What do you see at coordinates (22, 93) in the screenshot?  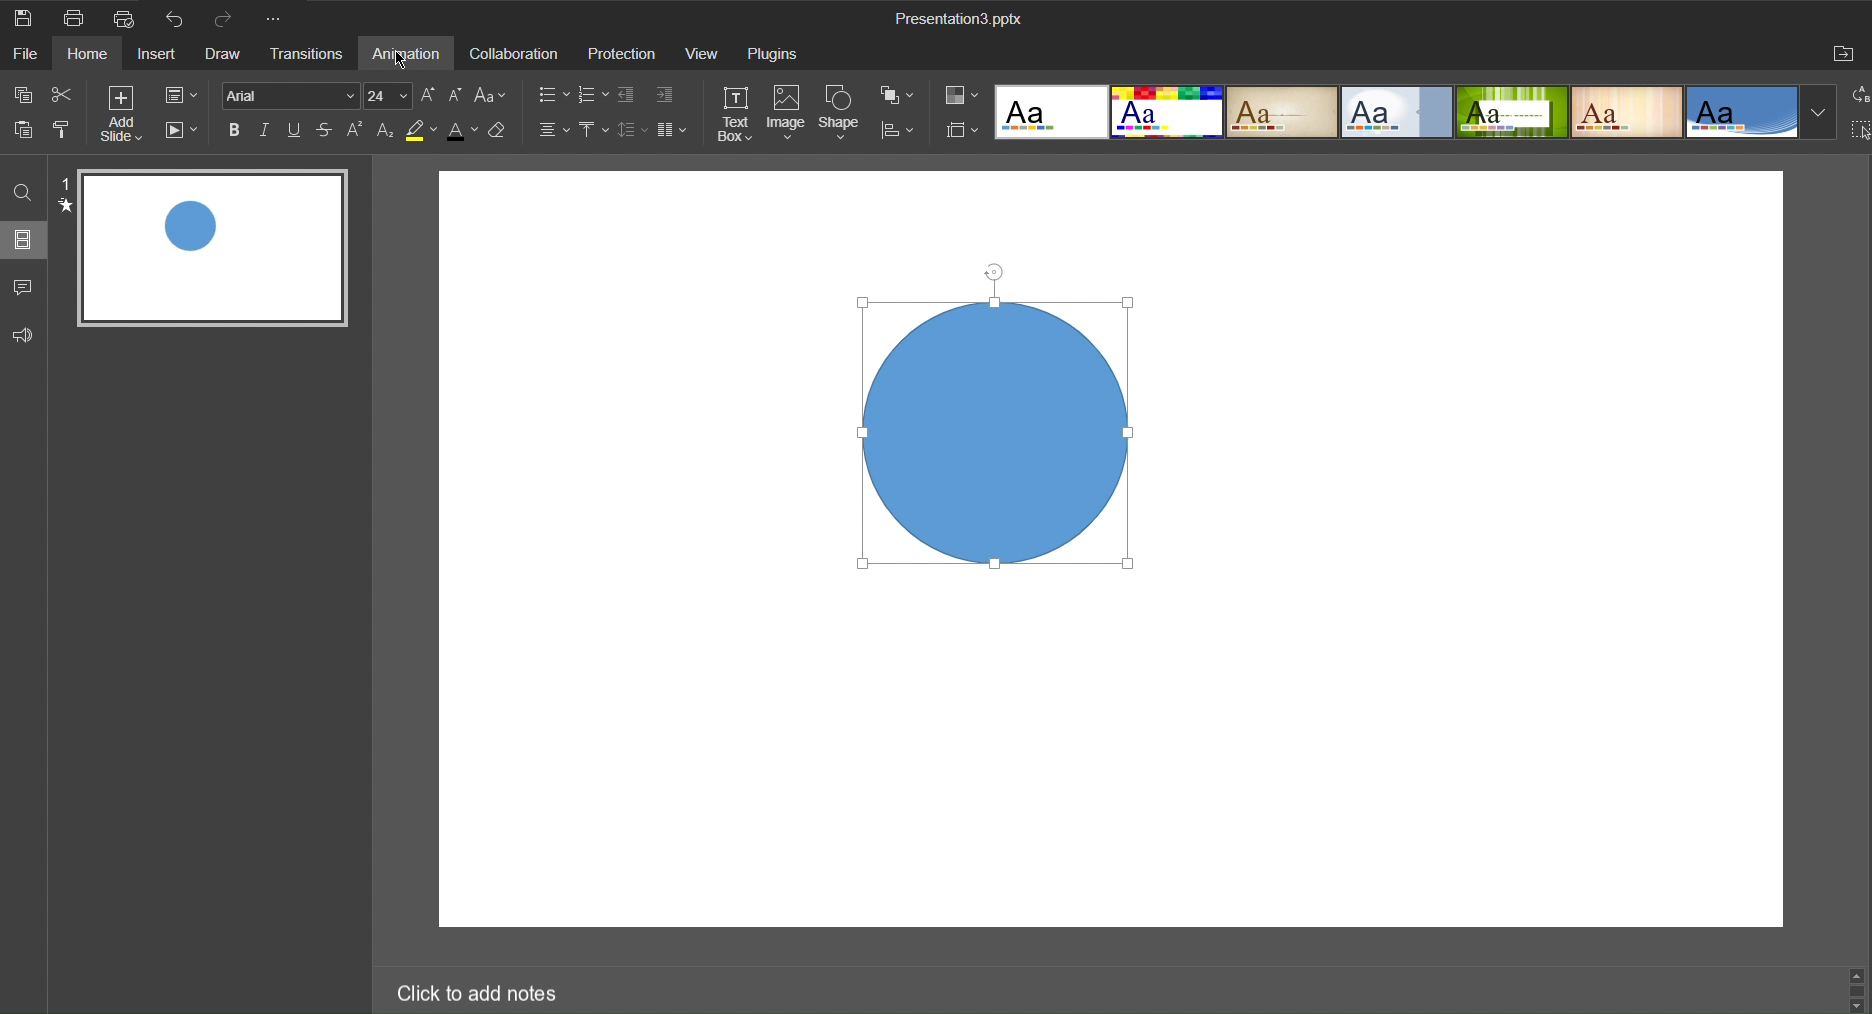 I see `Copy` at bounding box center [22, 93].